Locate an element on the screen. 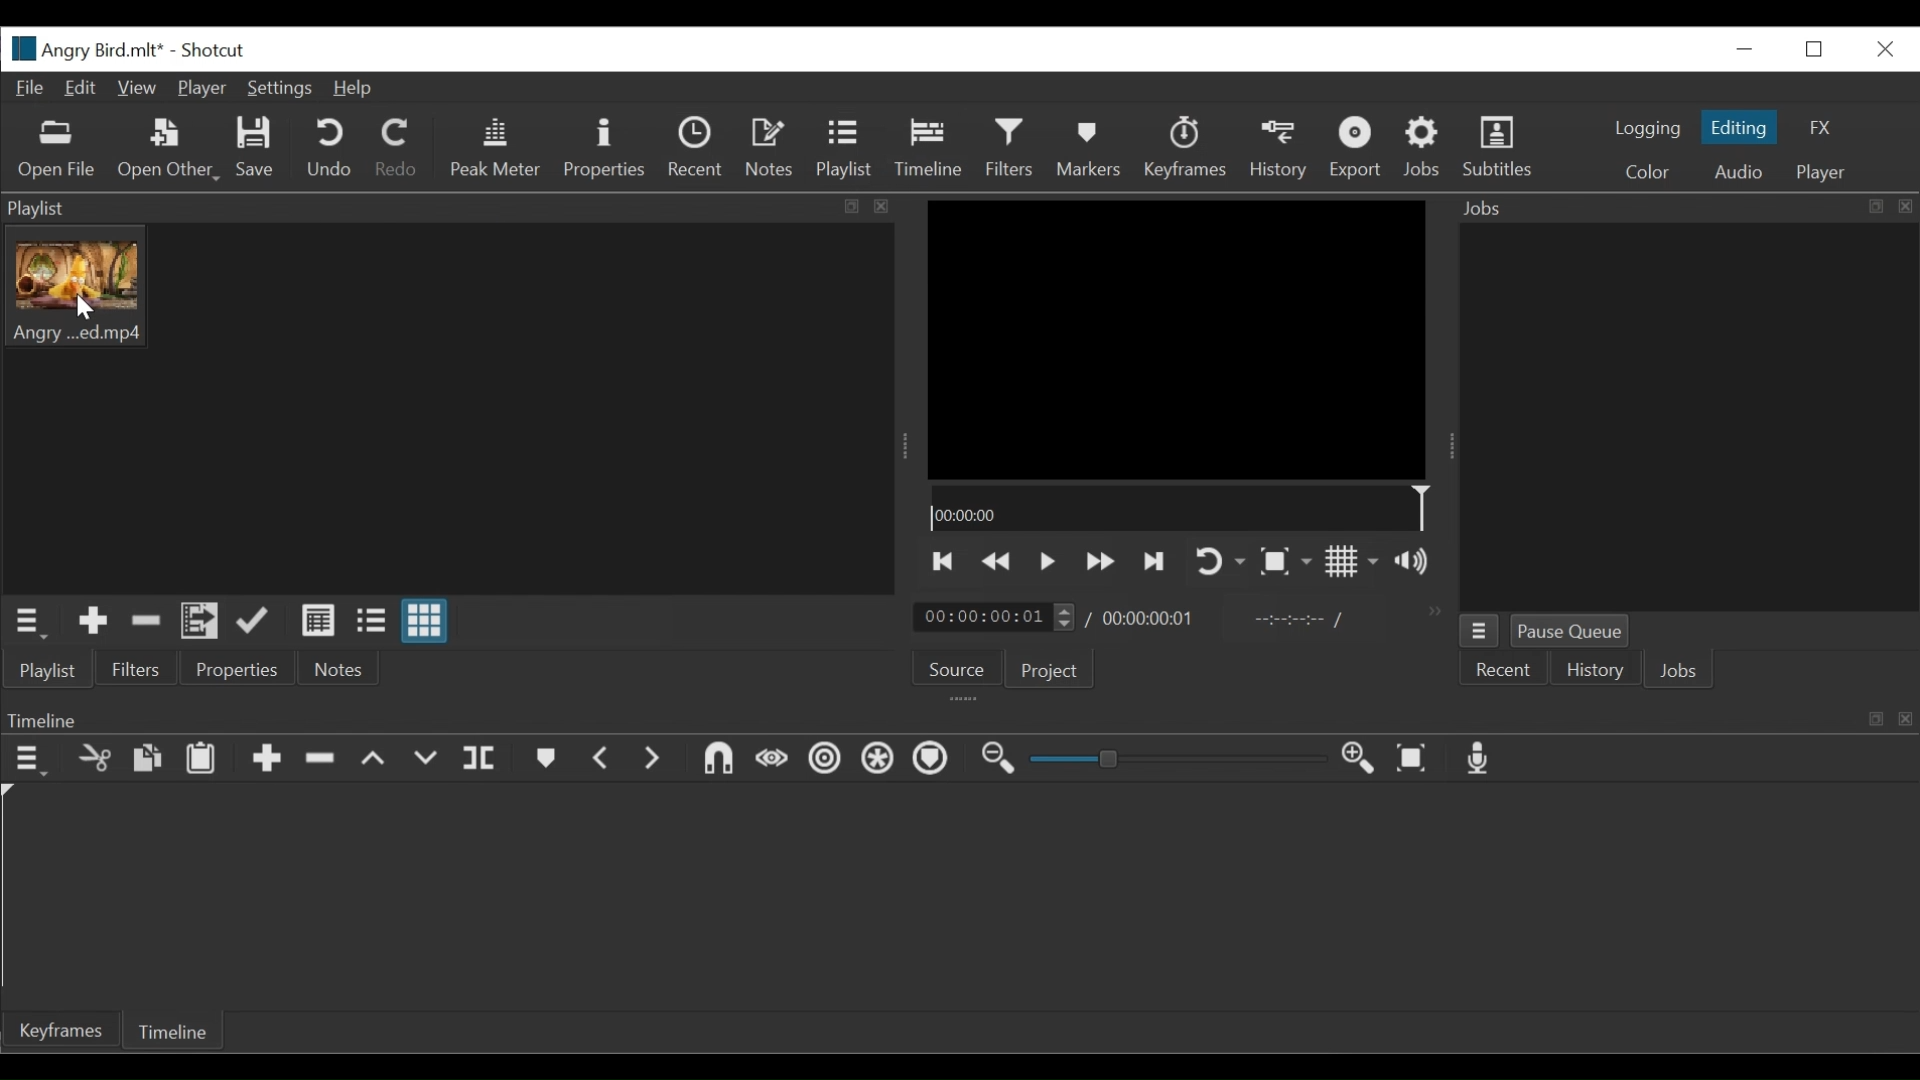 The width and height of the screenshot is (1920, 1080). Skip to the next point is located at coordinates (1156, 563).